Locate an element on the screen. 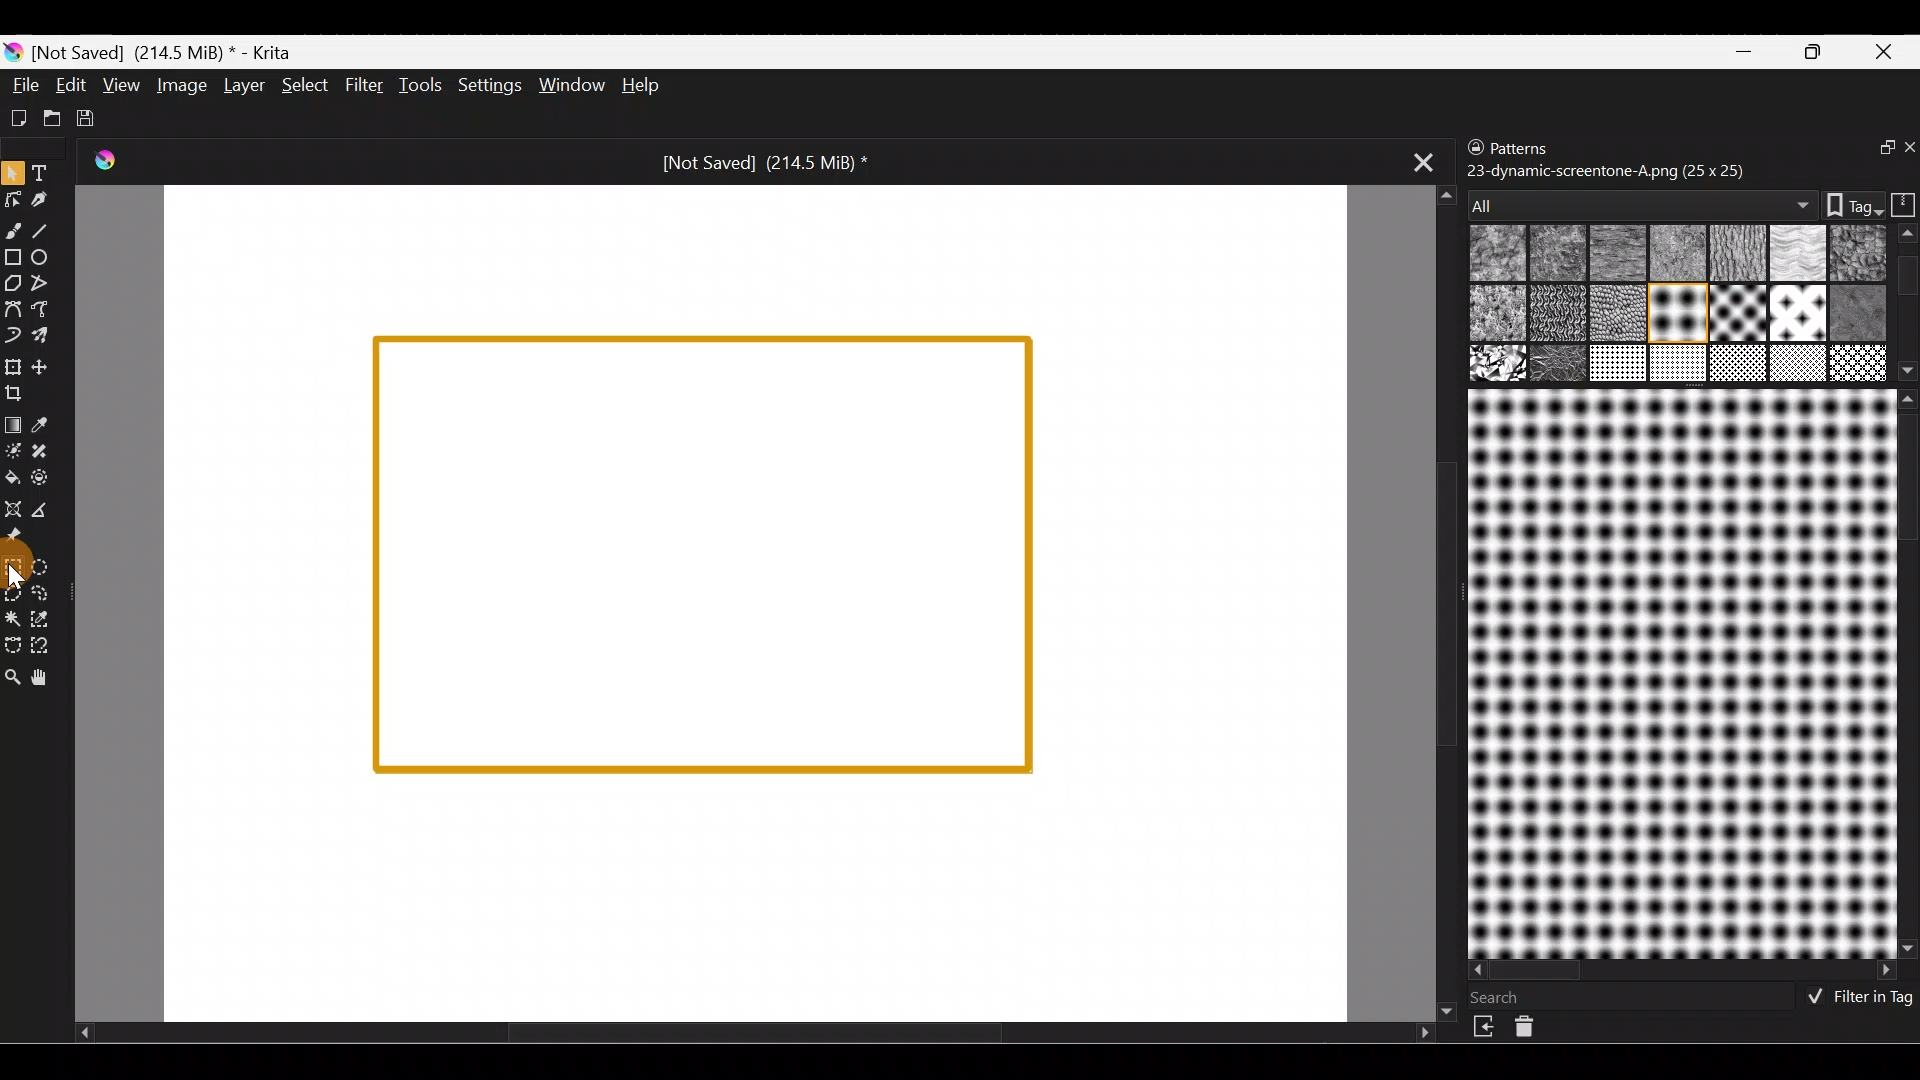 The height and width of the screenshot is (1080, 1920). Krita Logo is located at coordinates (116, 162).